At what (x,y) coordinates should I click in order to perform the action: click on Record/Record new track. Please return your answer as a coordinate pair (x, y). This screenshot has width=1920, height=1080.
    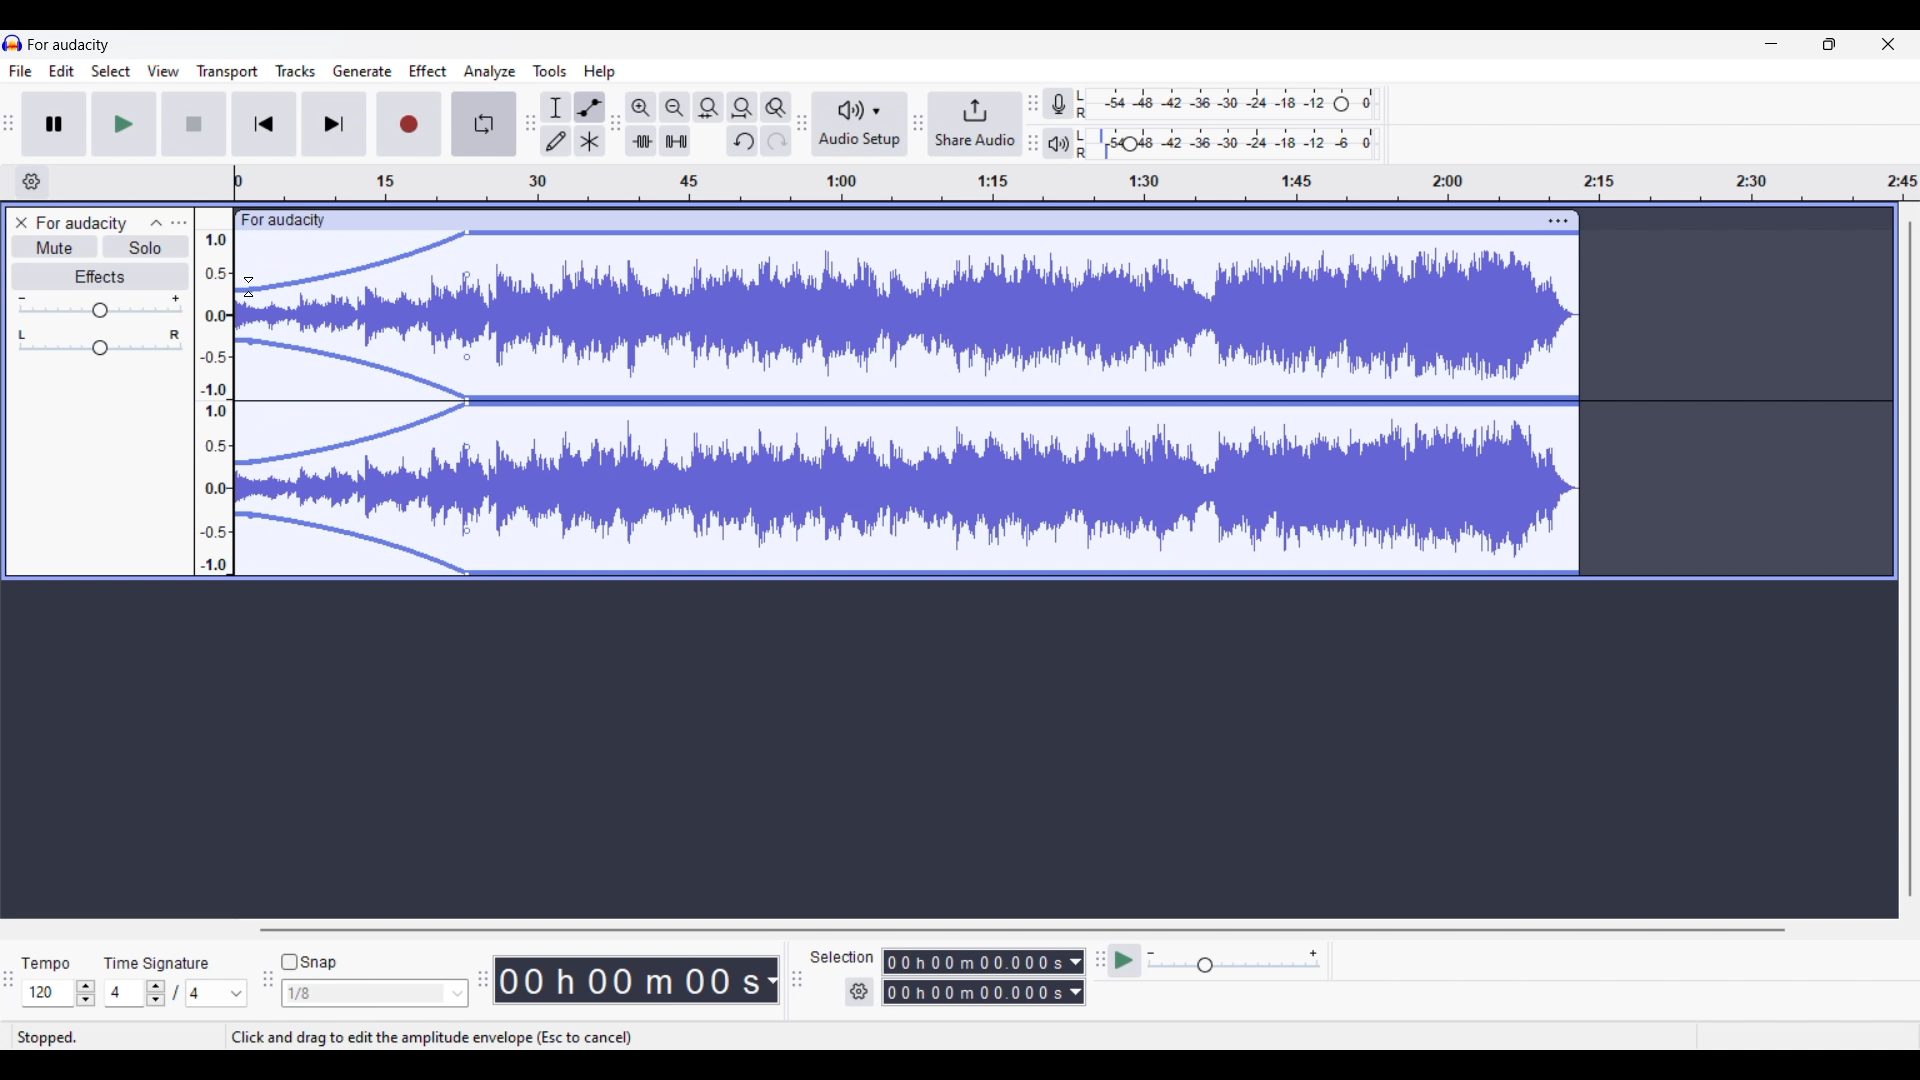
    Looking at the image, I should click on (410, 124).